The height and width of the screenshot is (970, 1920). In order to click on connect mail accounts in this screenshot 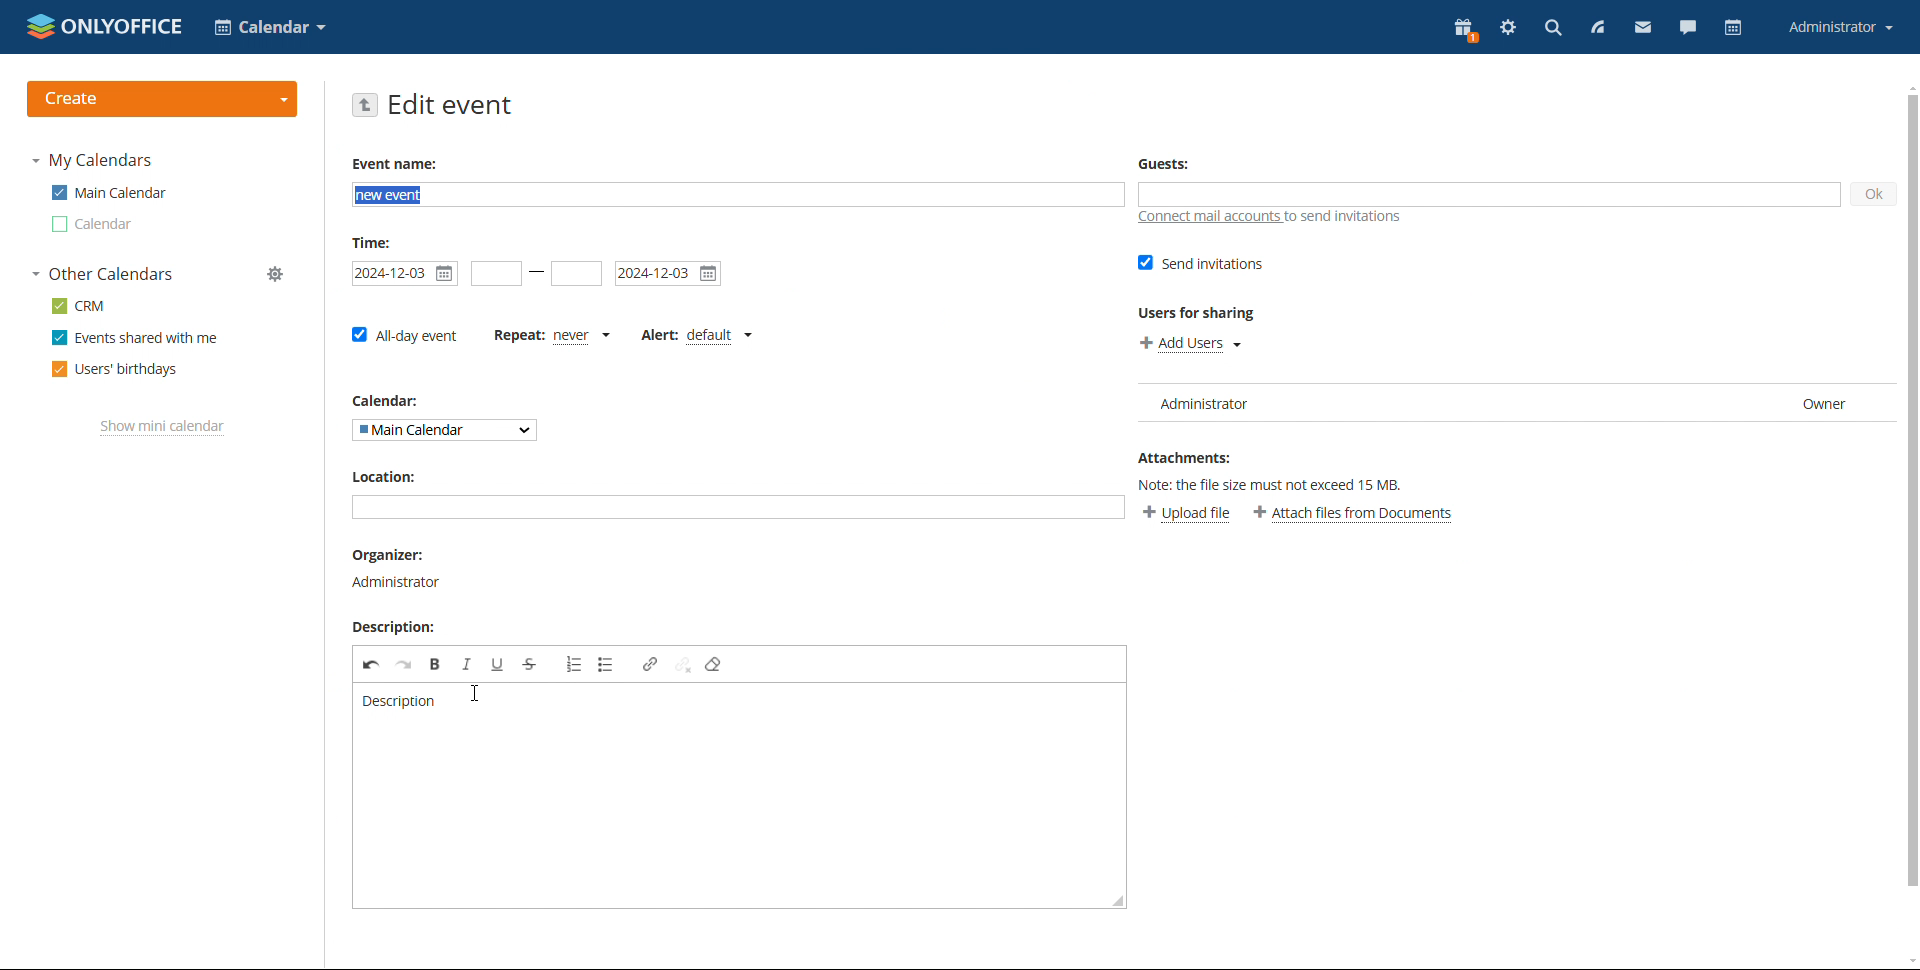, I will do `click(1270, 219)`.